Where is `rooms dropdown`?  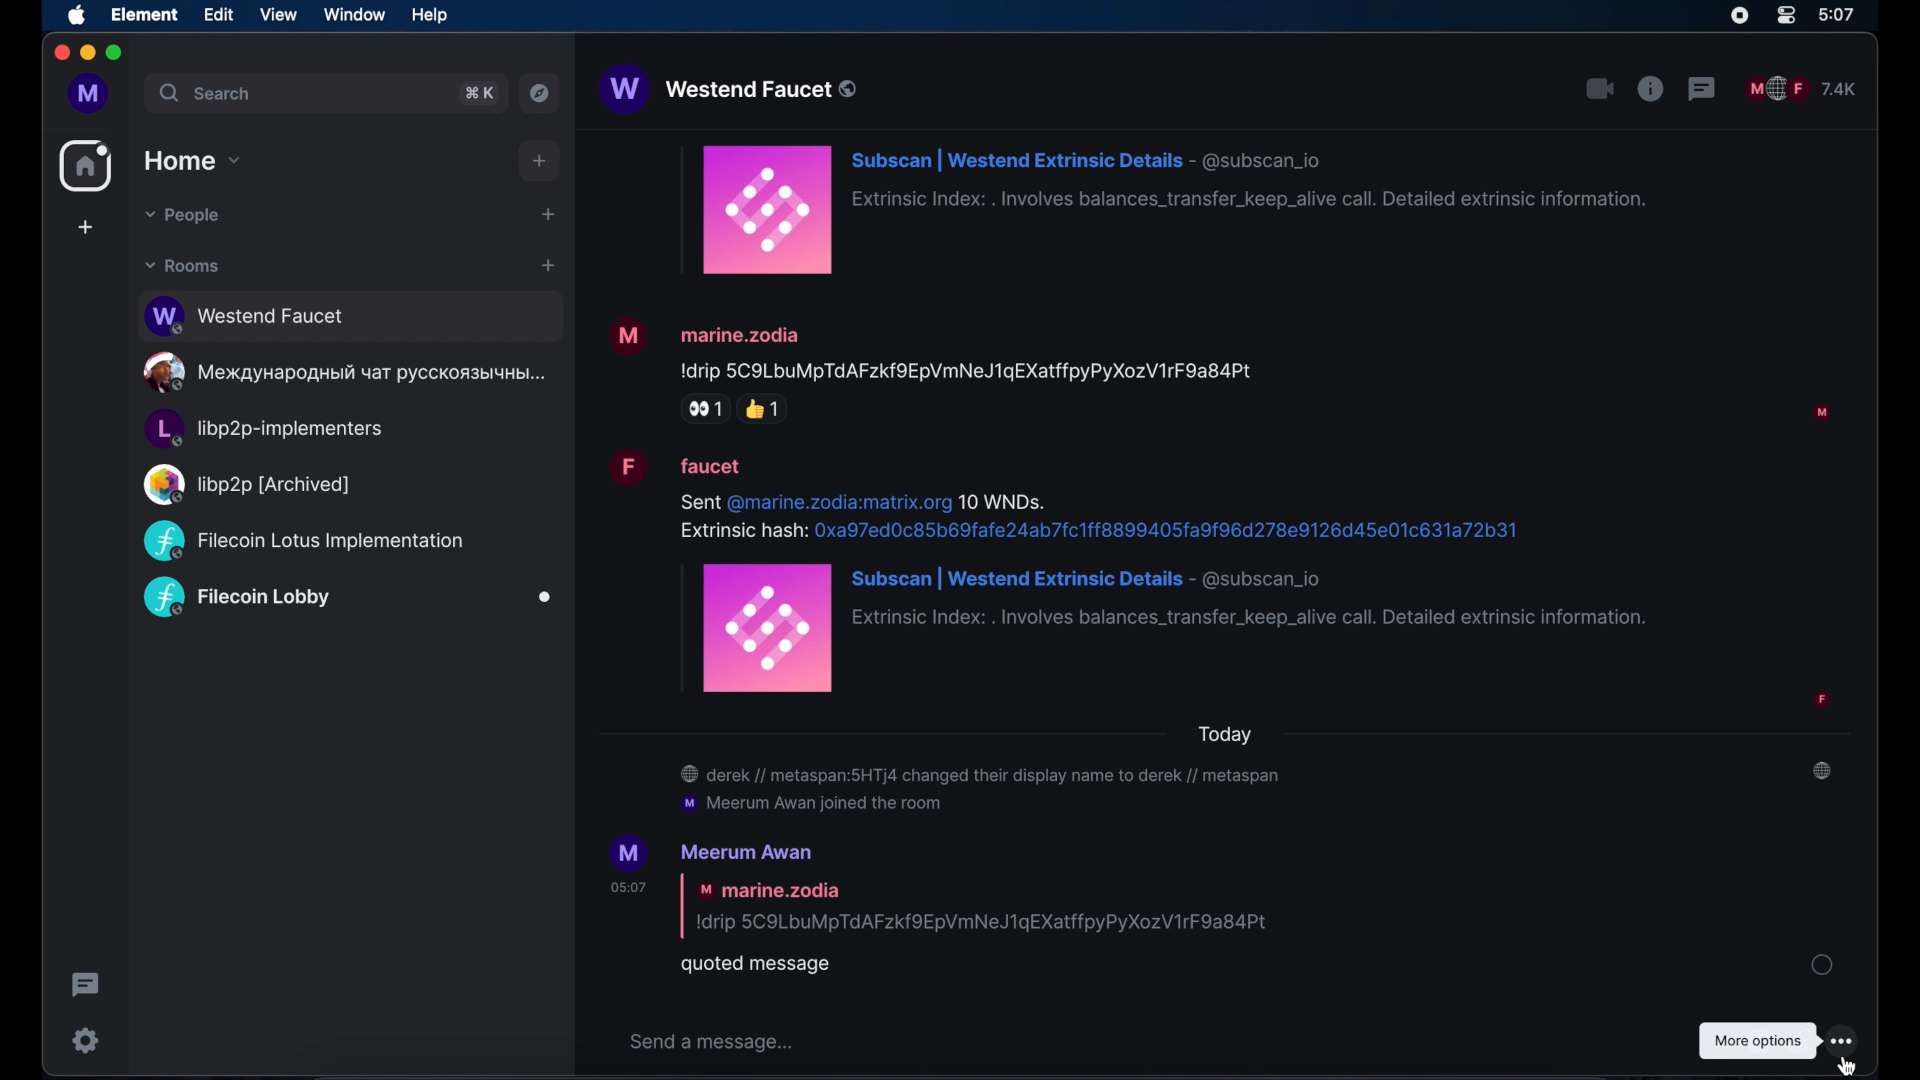
rooms dropdown is located at coordinates (182, 267).